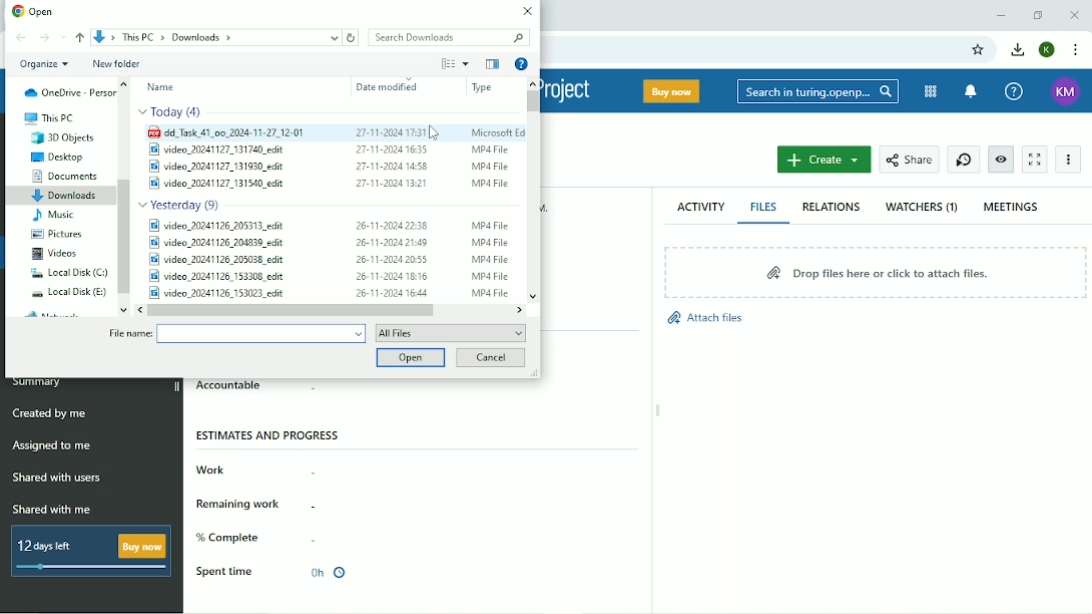 This screenshot has width=1092, height=614. Describe the element at coordinates (700, 208) in the screenshot. I see `Activity` at that location.